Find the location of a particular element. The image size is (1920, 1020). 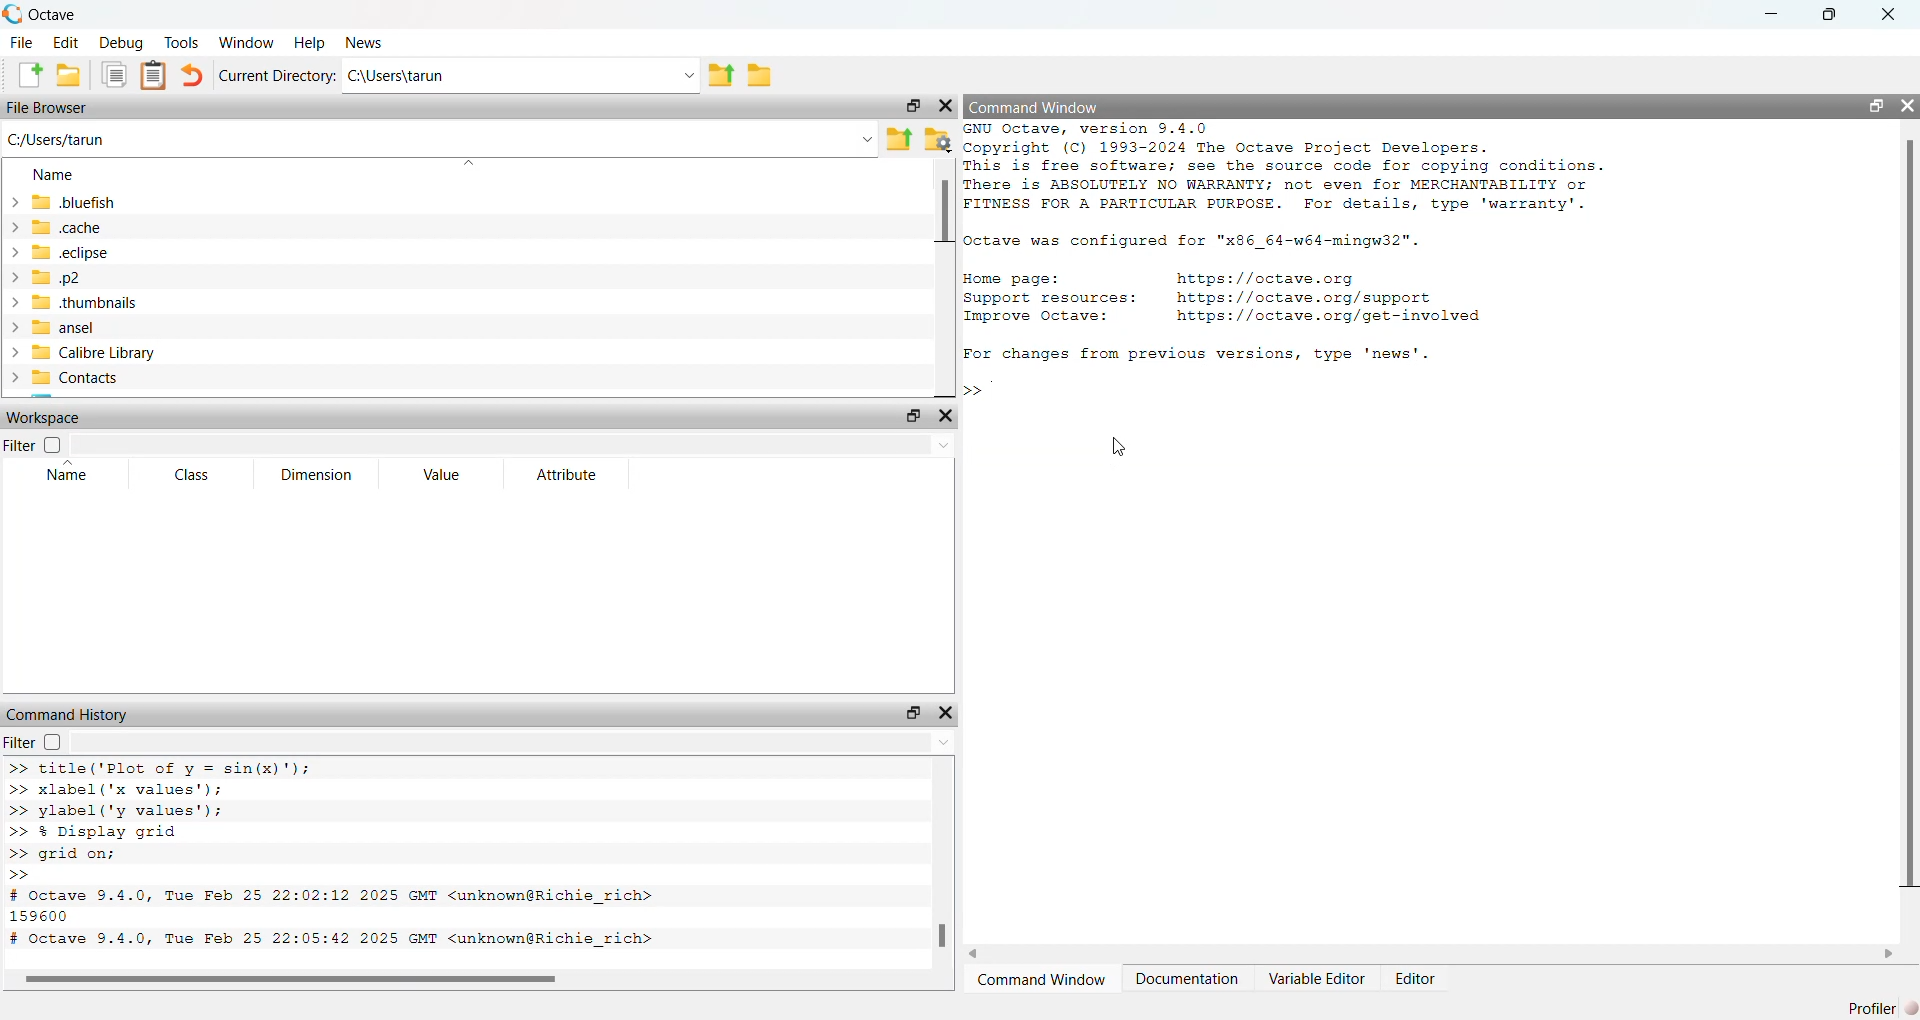

scroll bar is located at coordinates (291, 979).